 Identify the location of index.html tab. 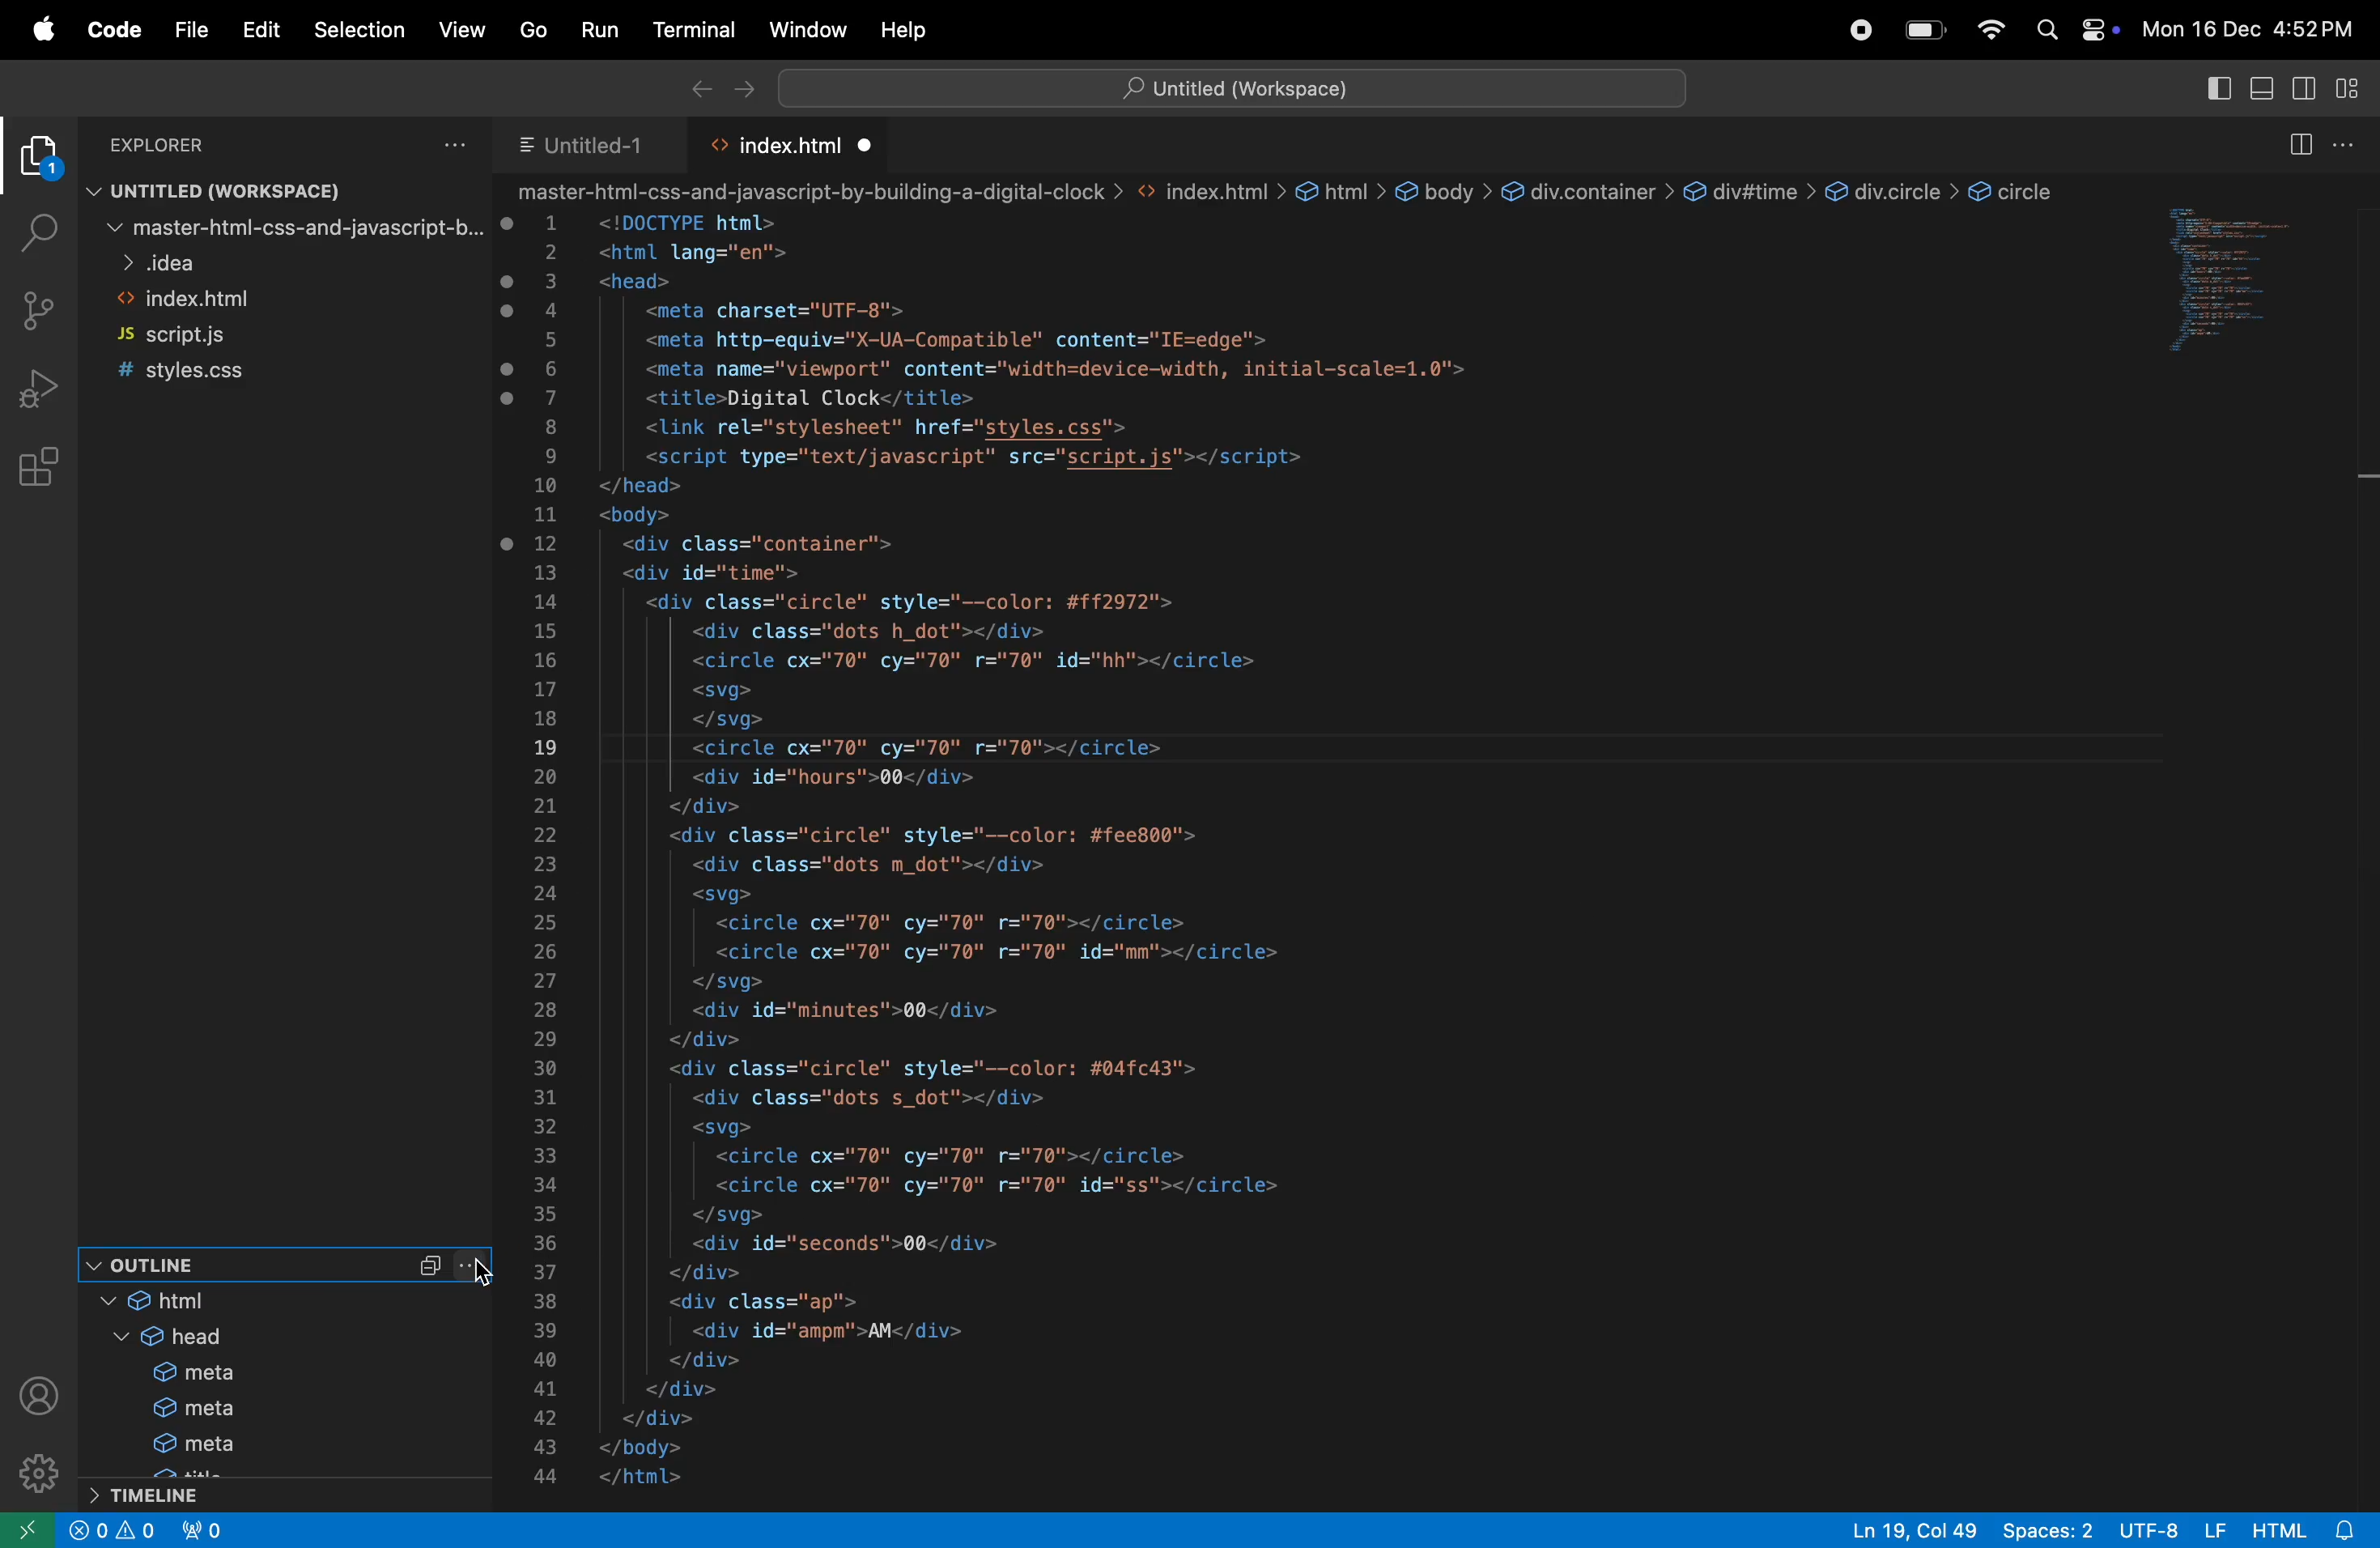
(784, 146).